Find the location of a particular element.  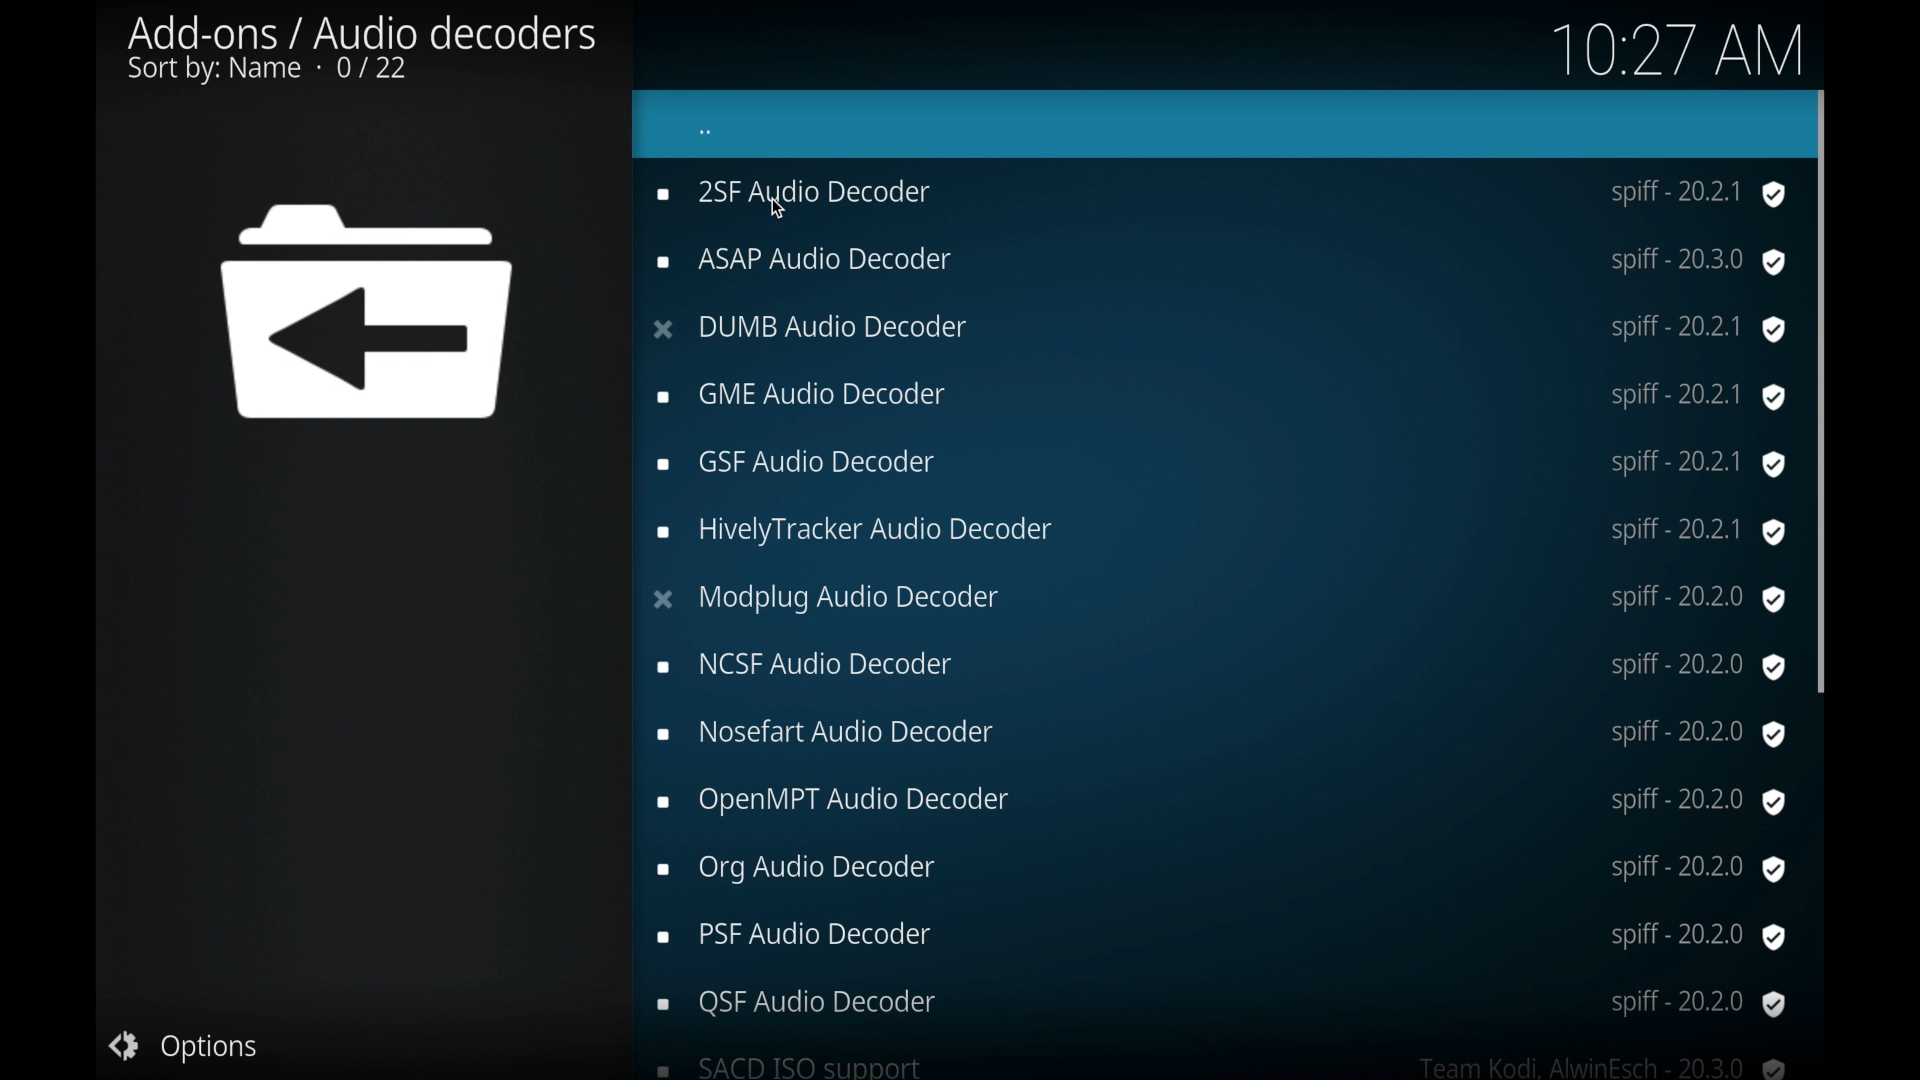

nosefart  Audio decoder is located at coordinates (1222, 733).